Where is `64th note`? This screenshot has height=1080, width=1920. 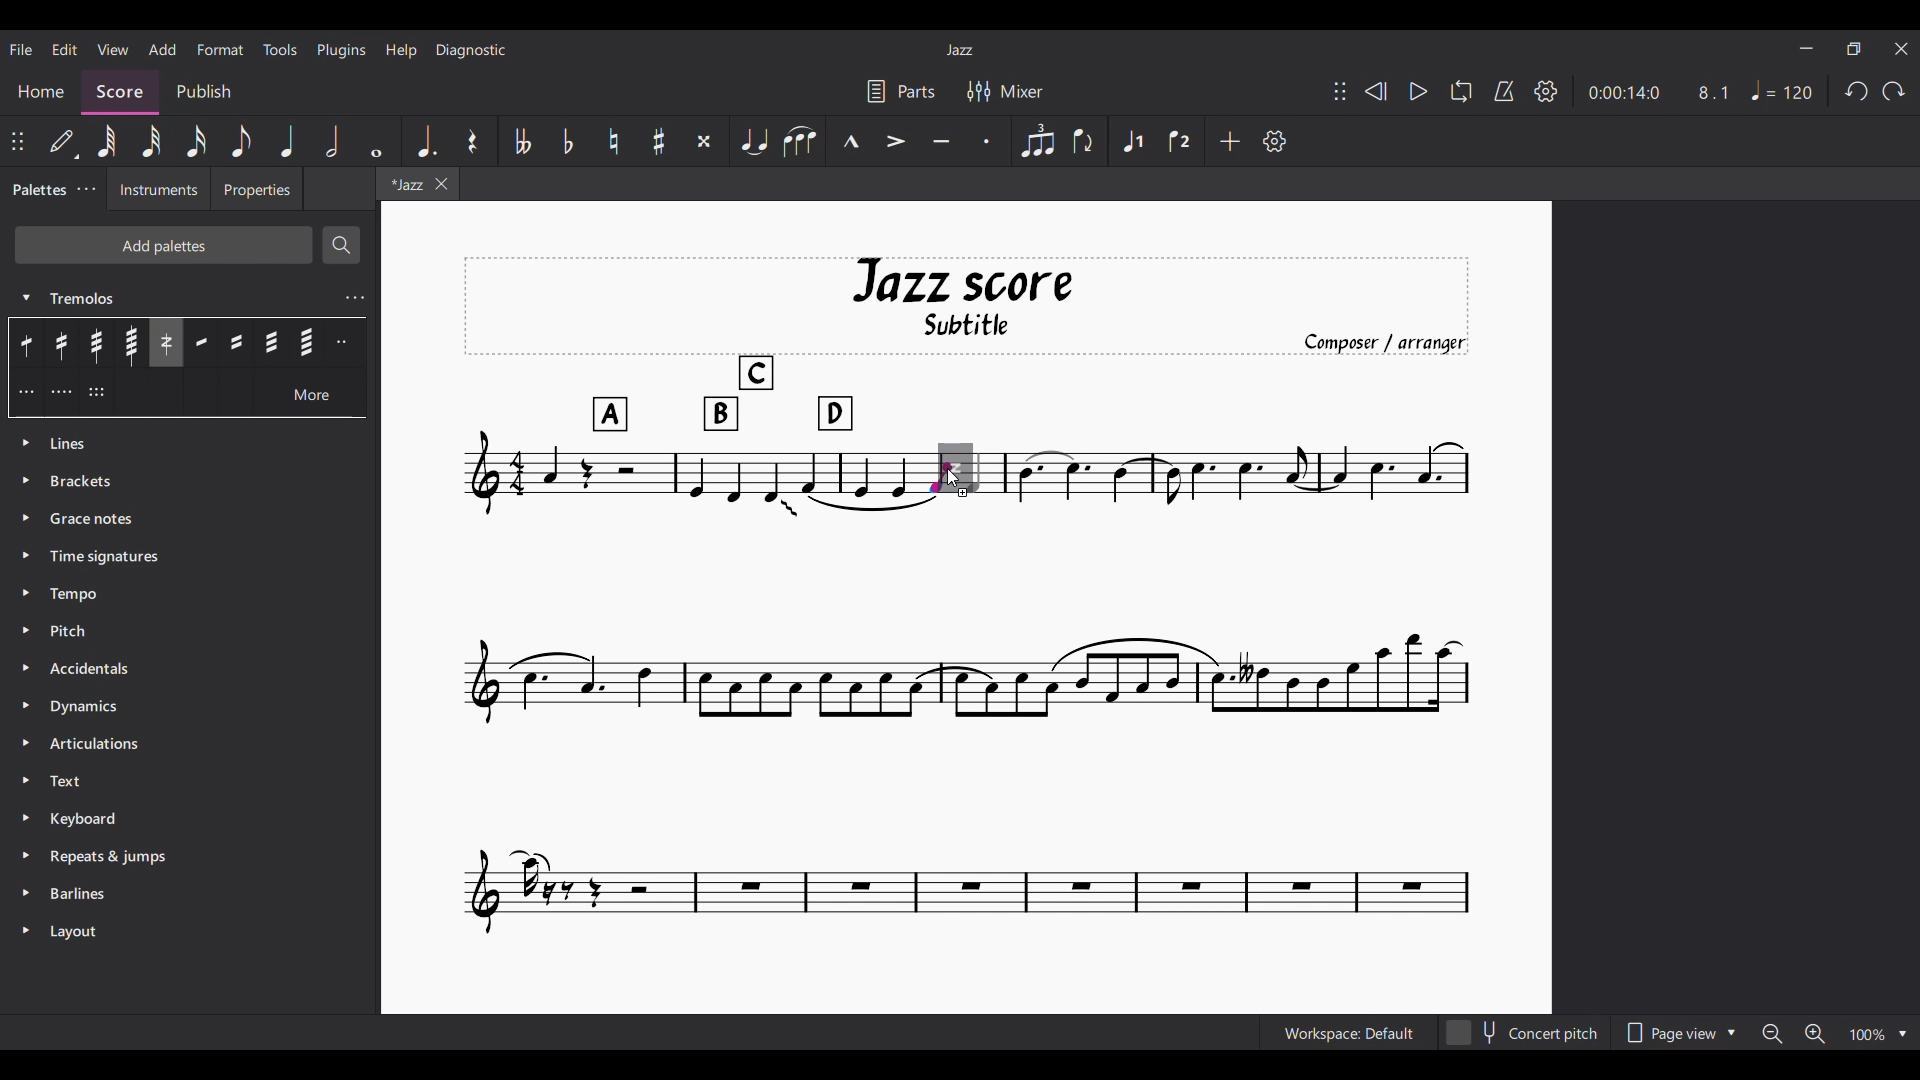
64th note is located at coordinates (106, 141).